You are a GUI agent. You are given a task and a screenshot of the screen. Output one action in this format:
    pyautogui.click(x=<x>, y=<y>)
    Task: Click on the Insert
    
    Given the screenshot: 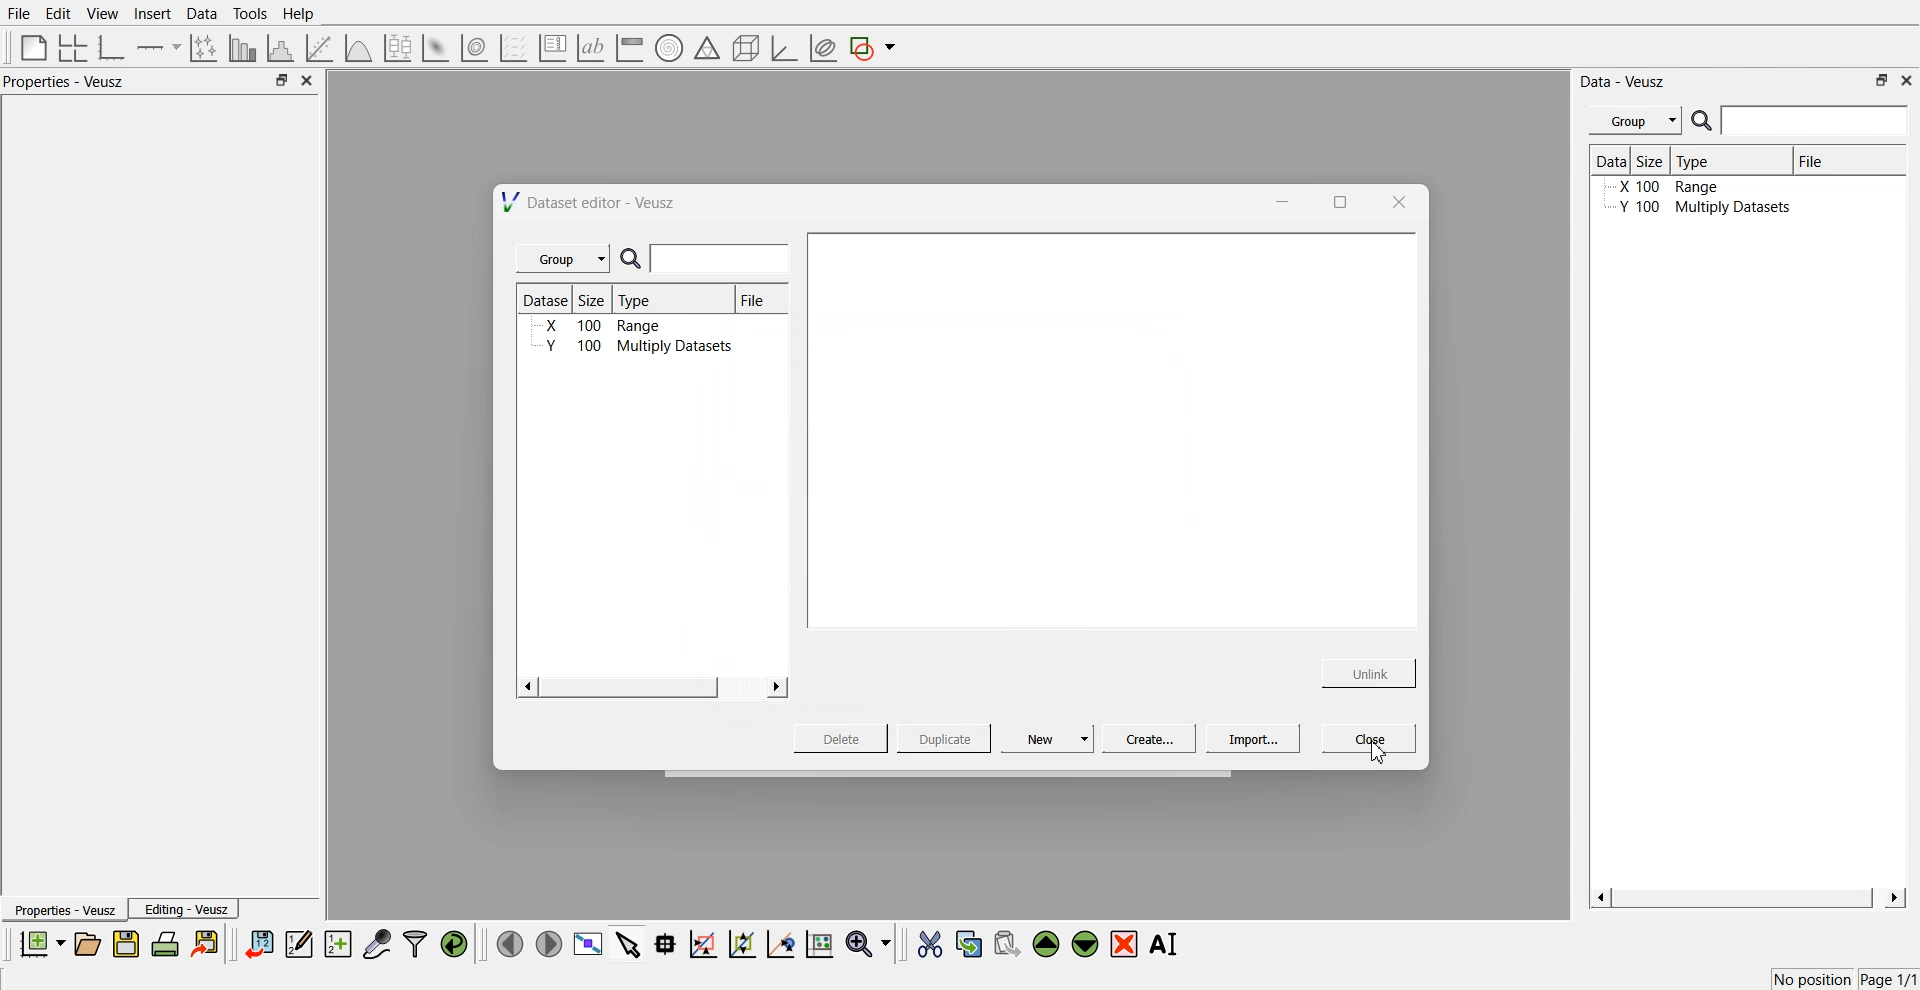 What is the action you would take?
    pyautogui.click(x=150, y=14)
    